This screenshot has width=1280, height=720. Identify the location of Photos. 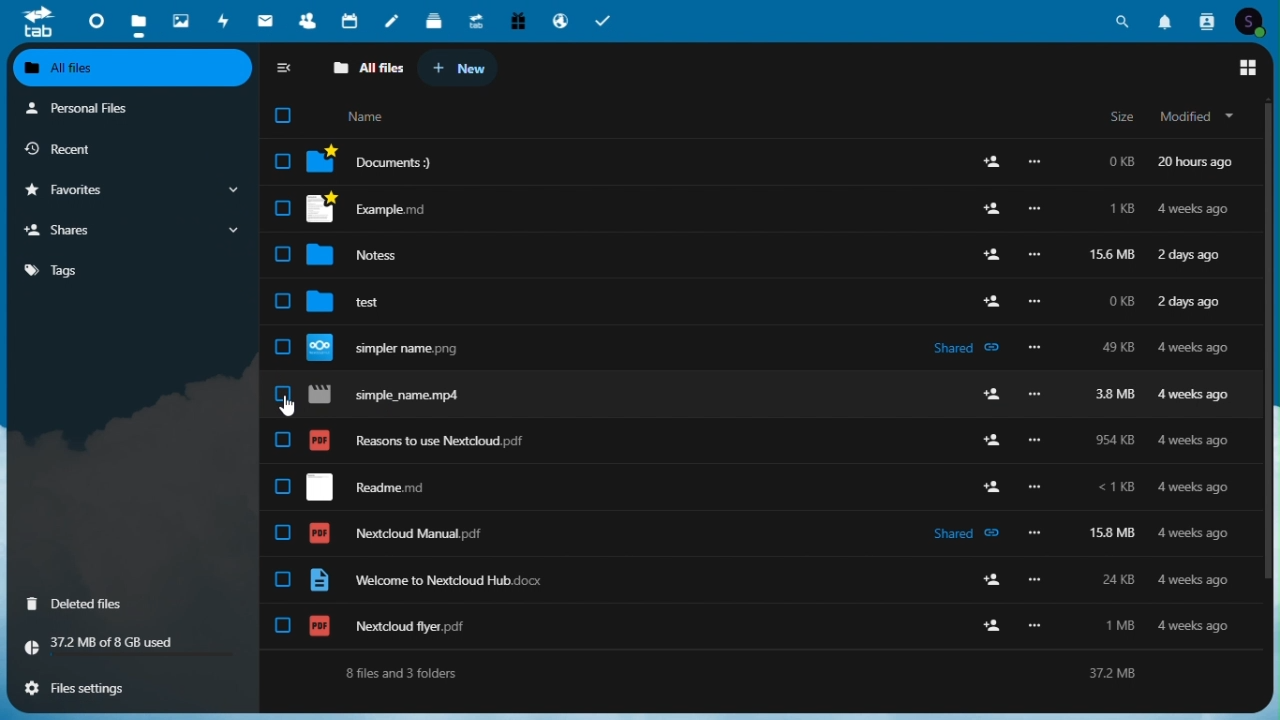
(182, 17).